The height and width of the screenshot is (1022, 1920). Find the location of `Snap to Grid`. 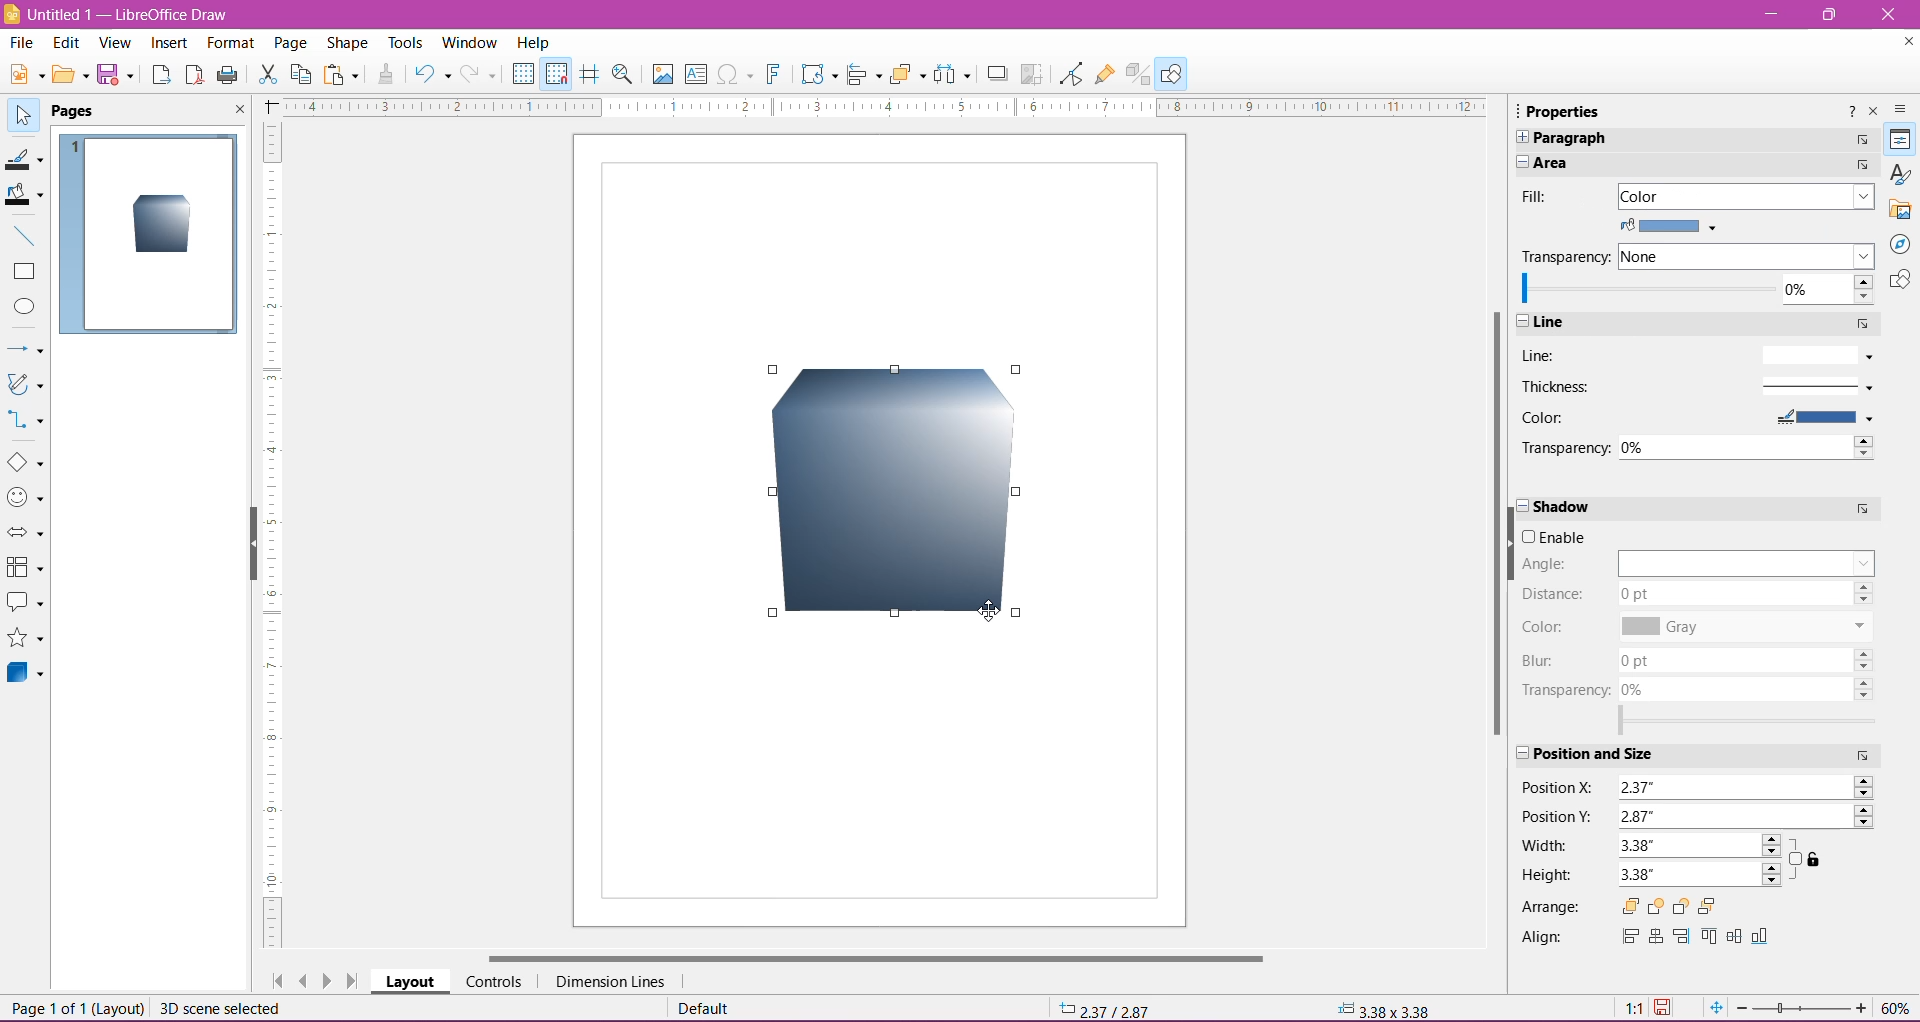

Snap to Grid is located at coordinates (555, 72).